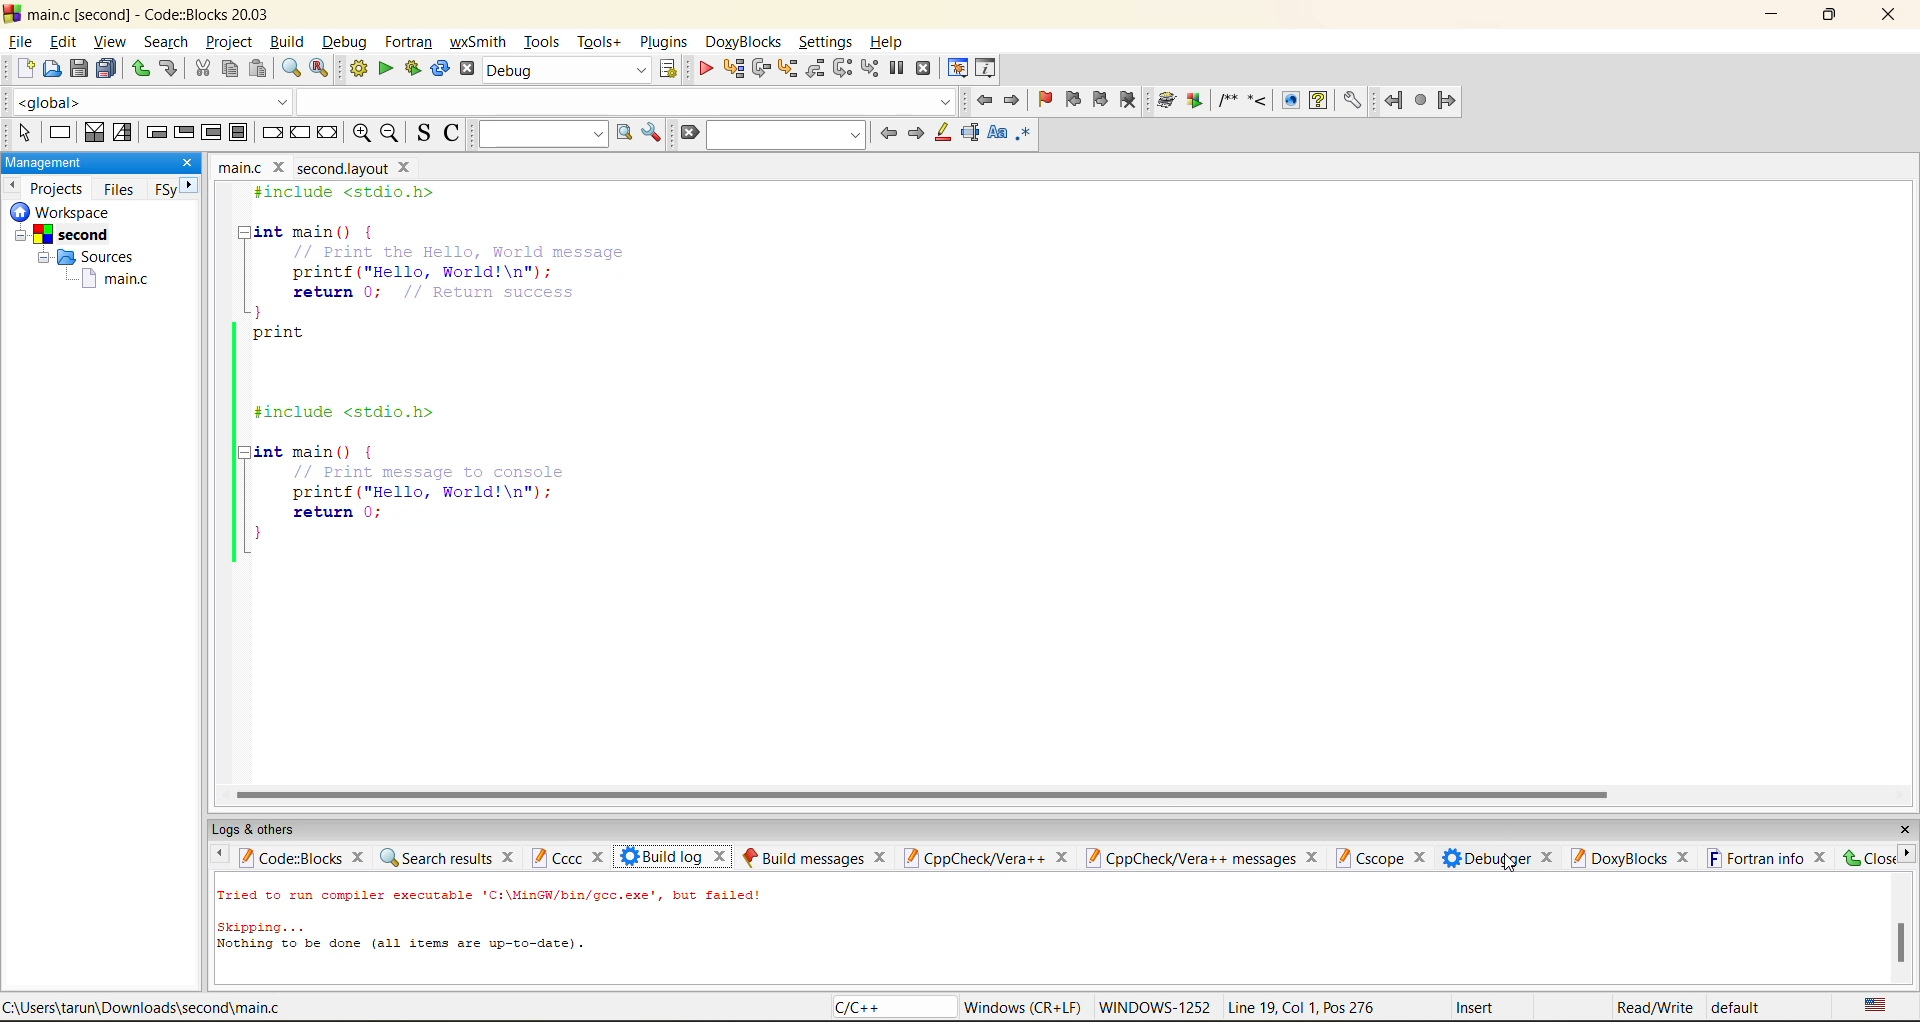  Describe the element at coordinates (185, 131) in the screenshot. I see `exit condition loop` at that location.